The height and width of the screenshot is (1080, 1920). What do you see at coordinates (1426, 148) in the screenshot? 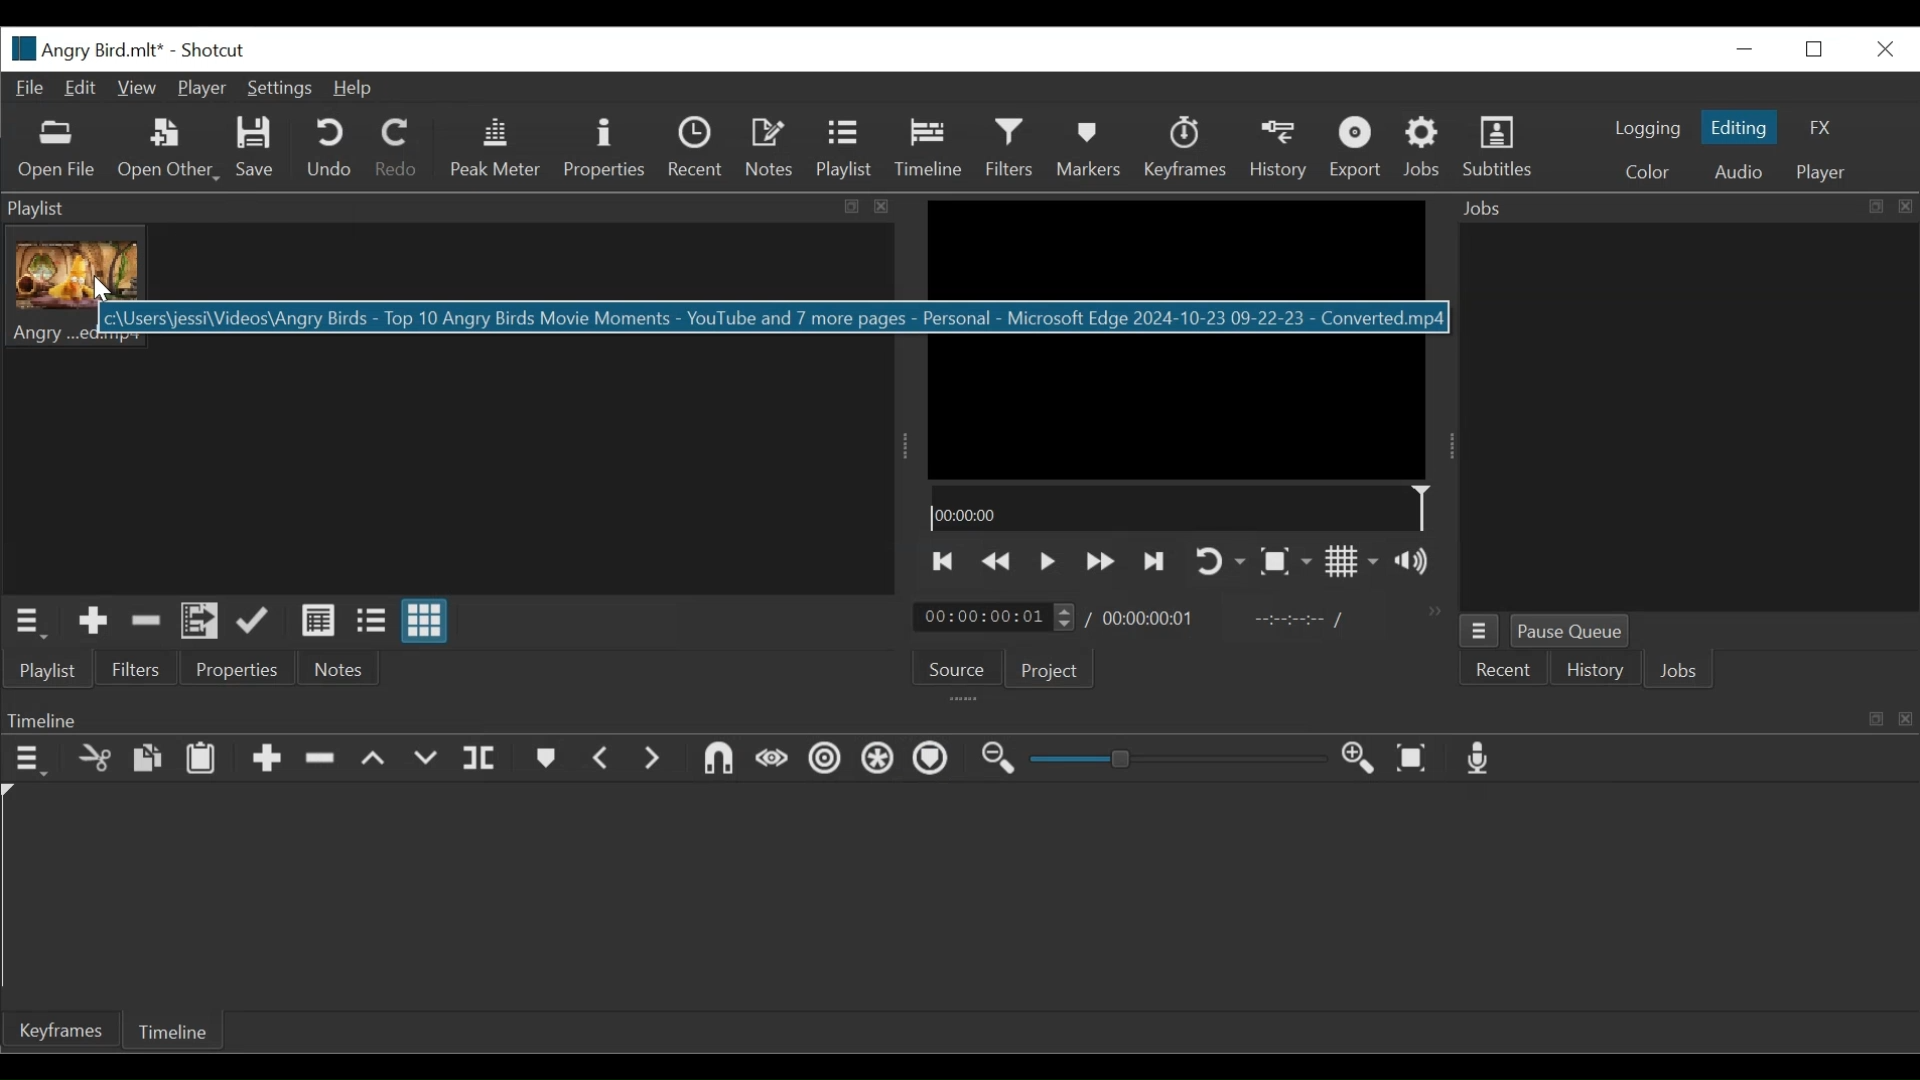
I see `Jobs` at bounding box center [1426, 148].